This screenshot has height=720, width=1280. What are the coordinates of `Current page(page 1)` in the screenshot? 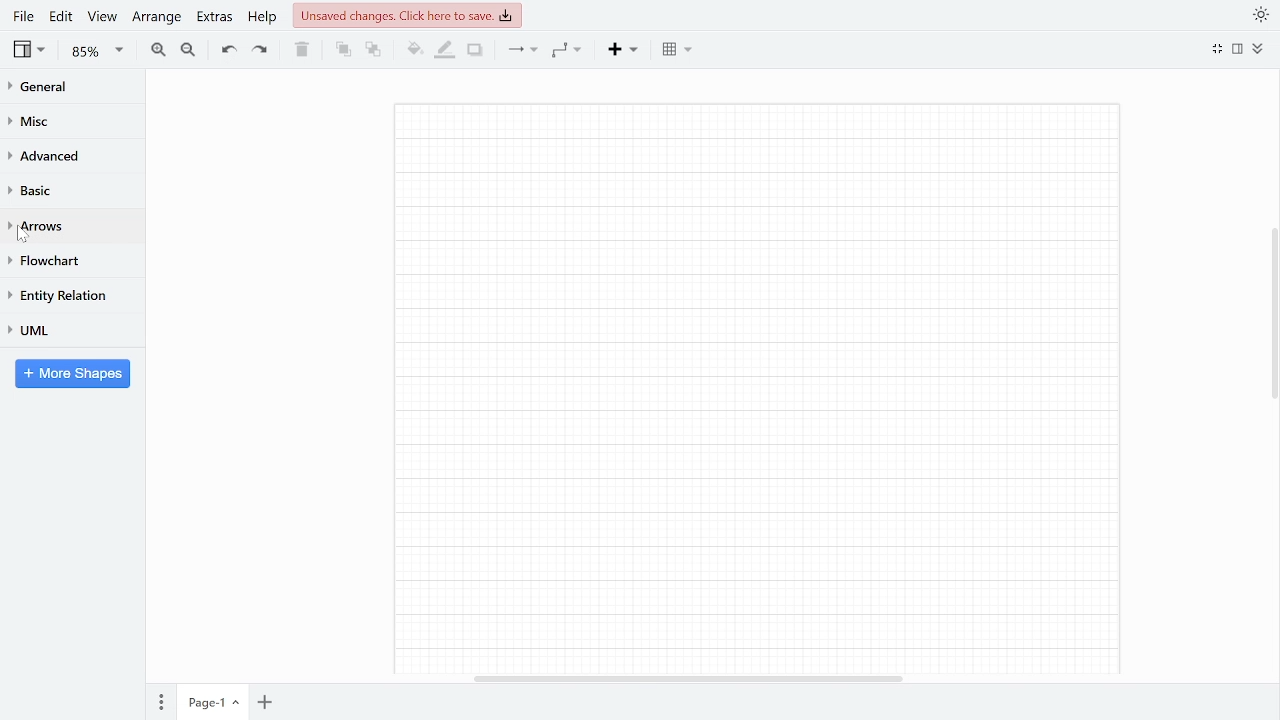 It's located at (213, 701).